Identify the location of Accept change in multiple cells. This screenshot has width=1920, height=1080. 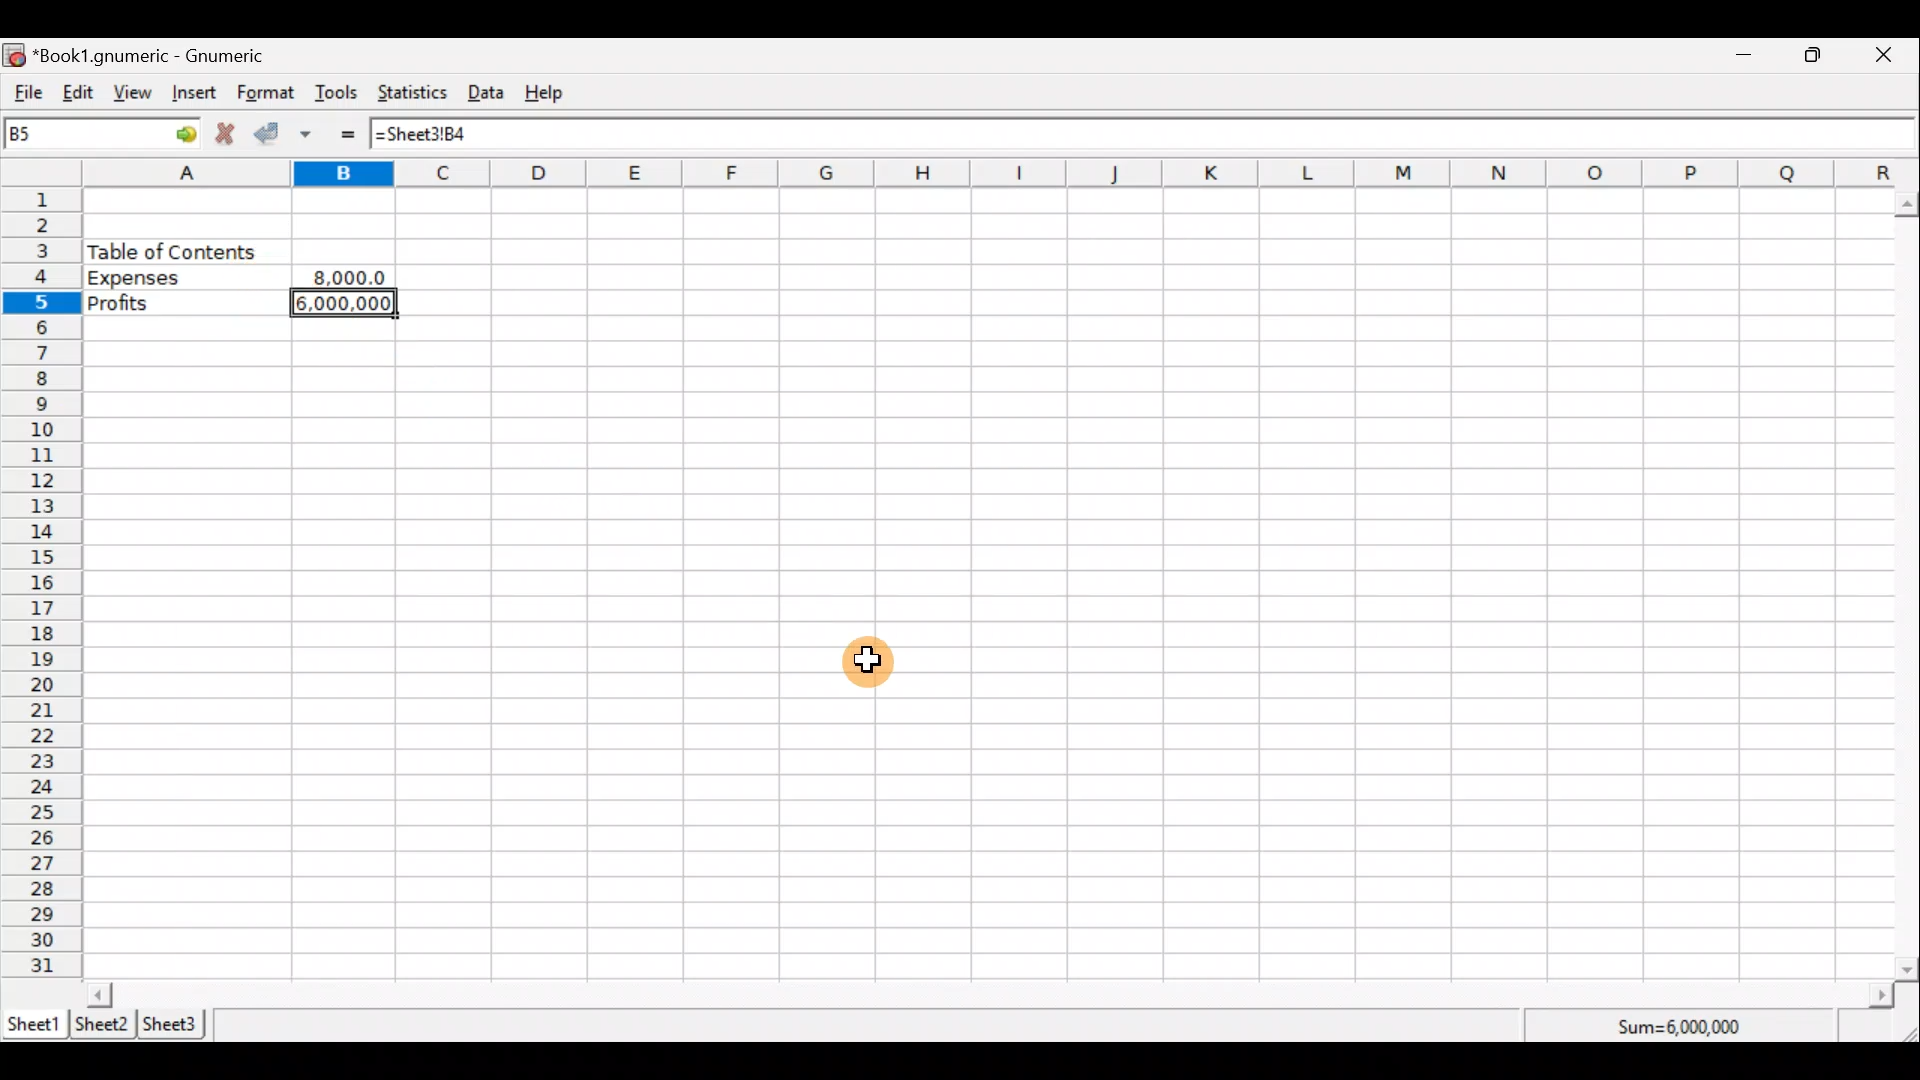
(313, 134).